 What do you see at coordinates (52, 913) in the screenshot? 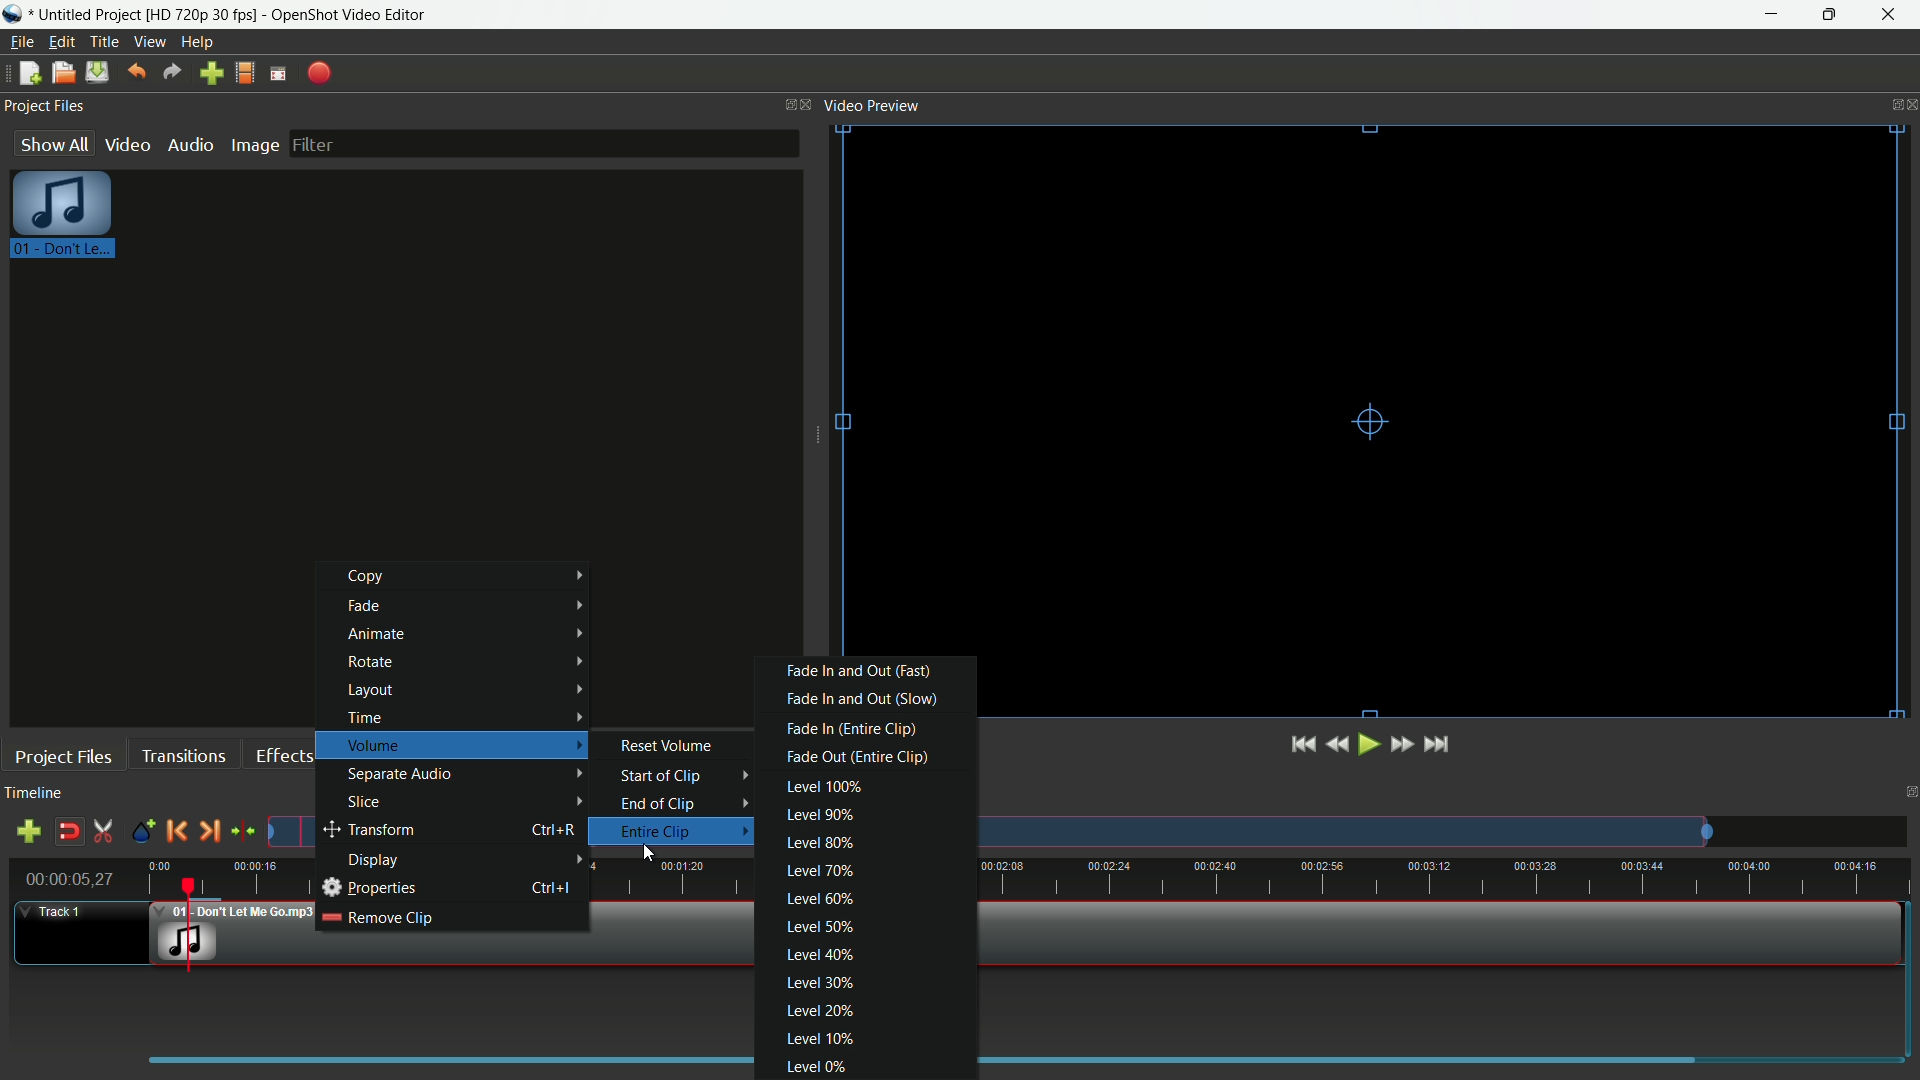
I see `track 1` at bounding box center [52, 913].